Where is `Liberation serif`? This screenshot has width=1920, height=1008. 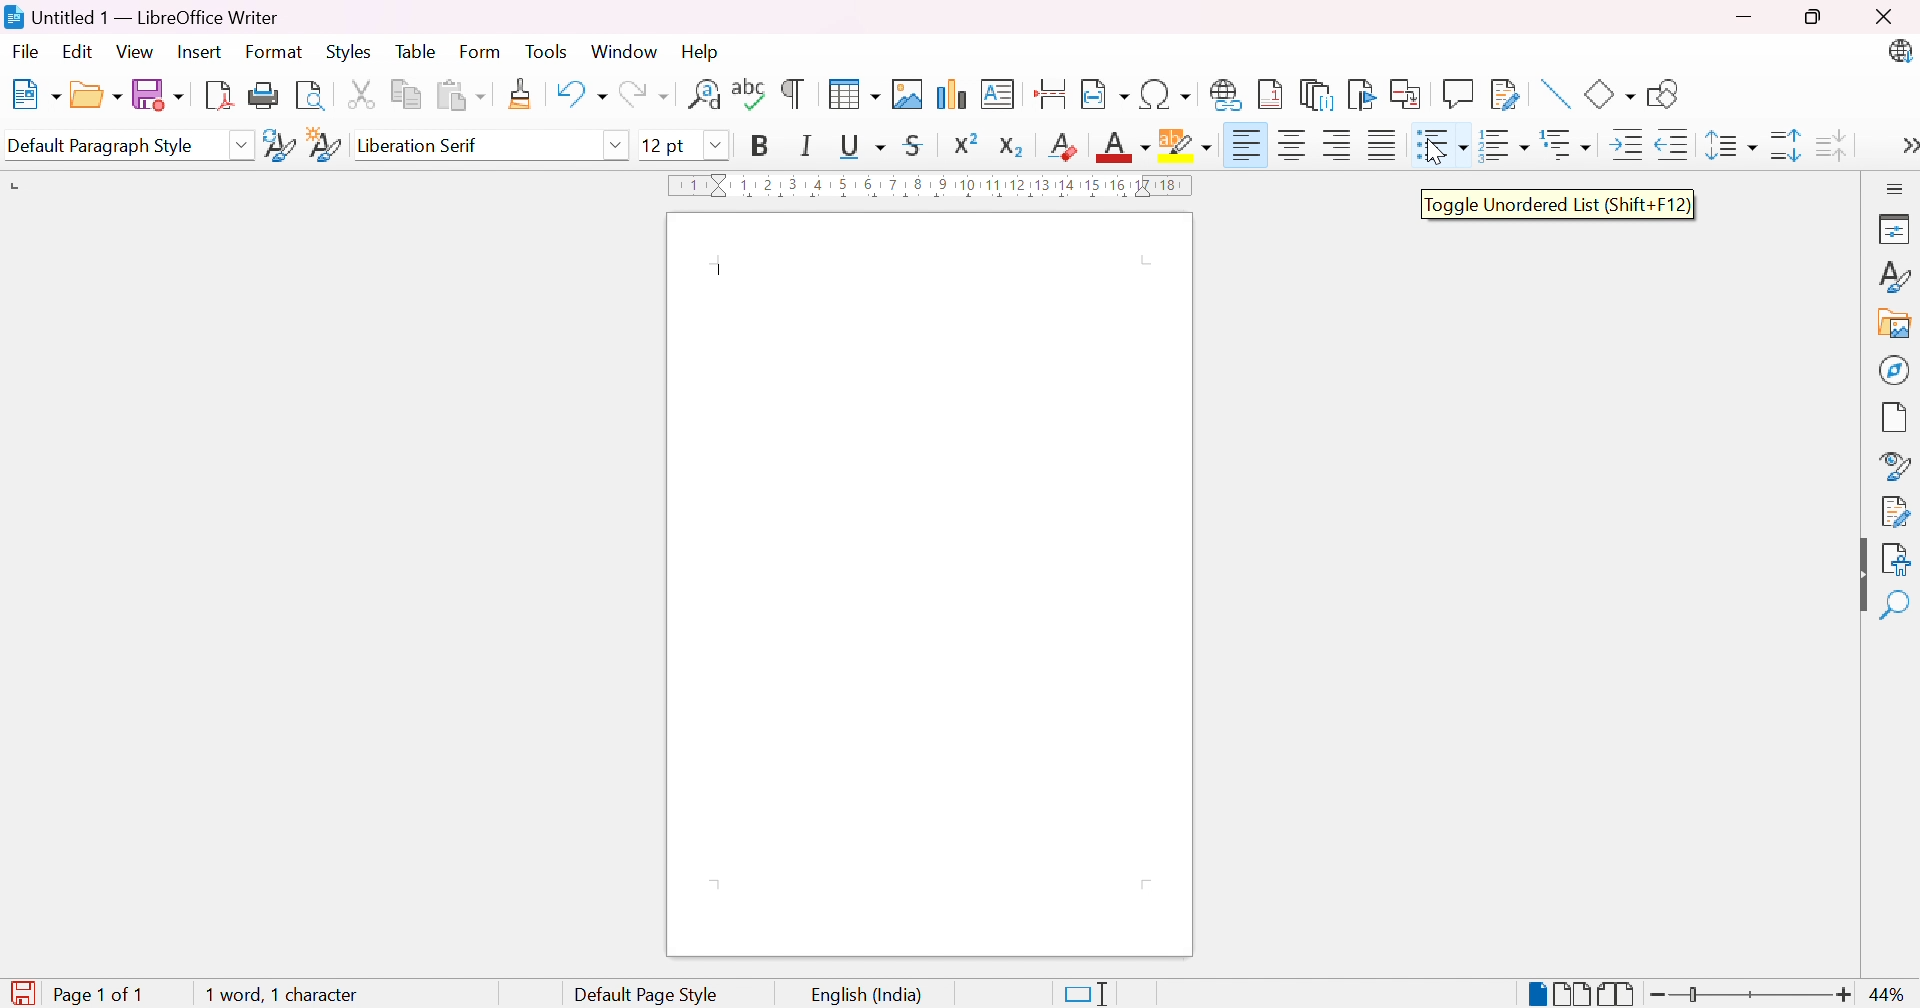
Liberation serif is located at coordinates (418, 144).